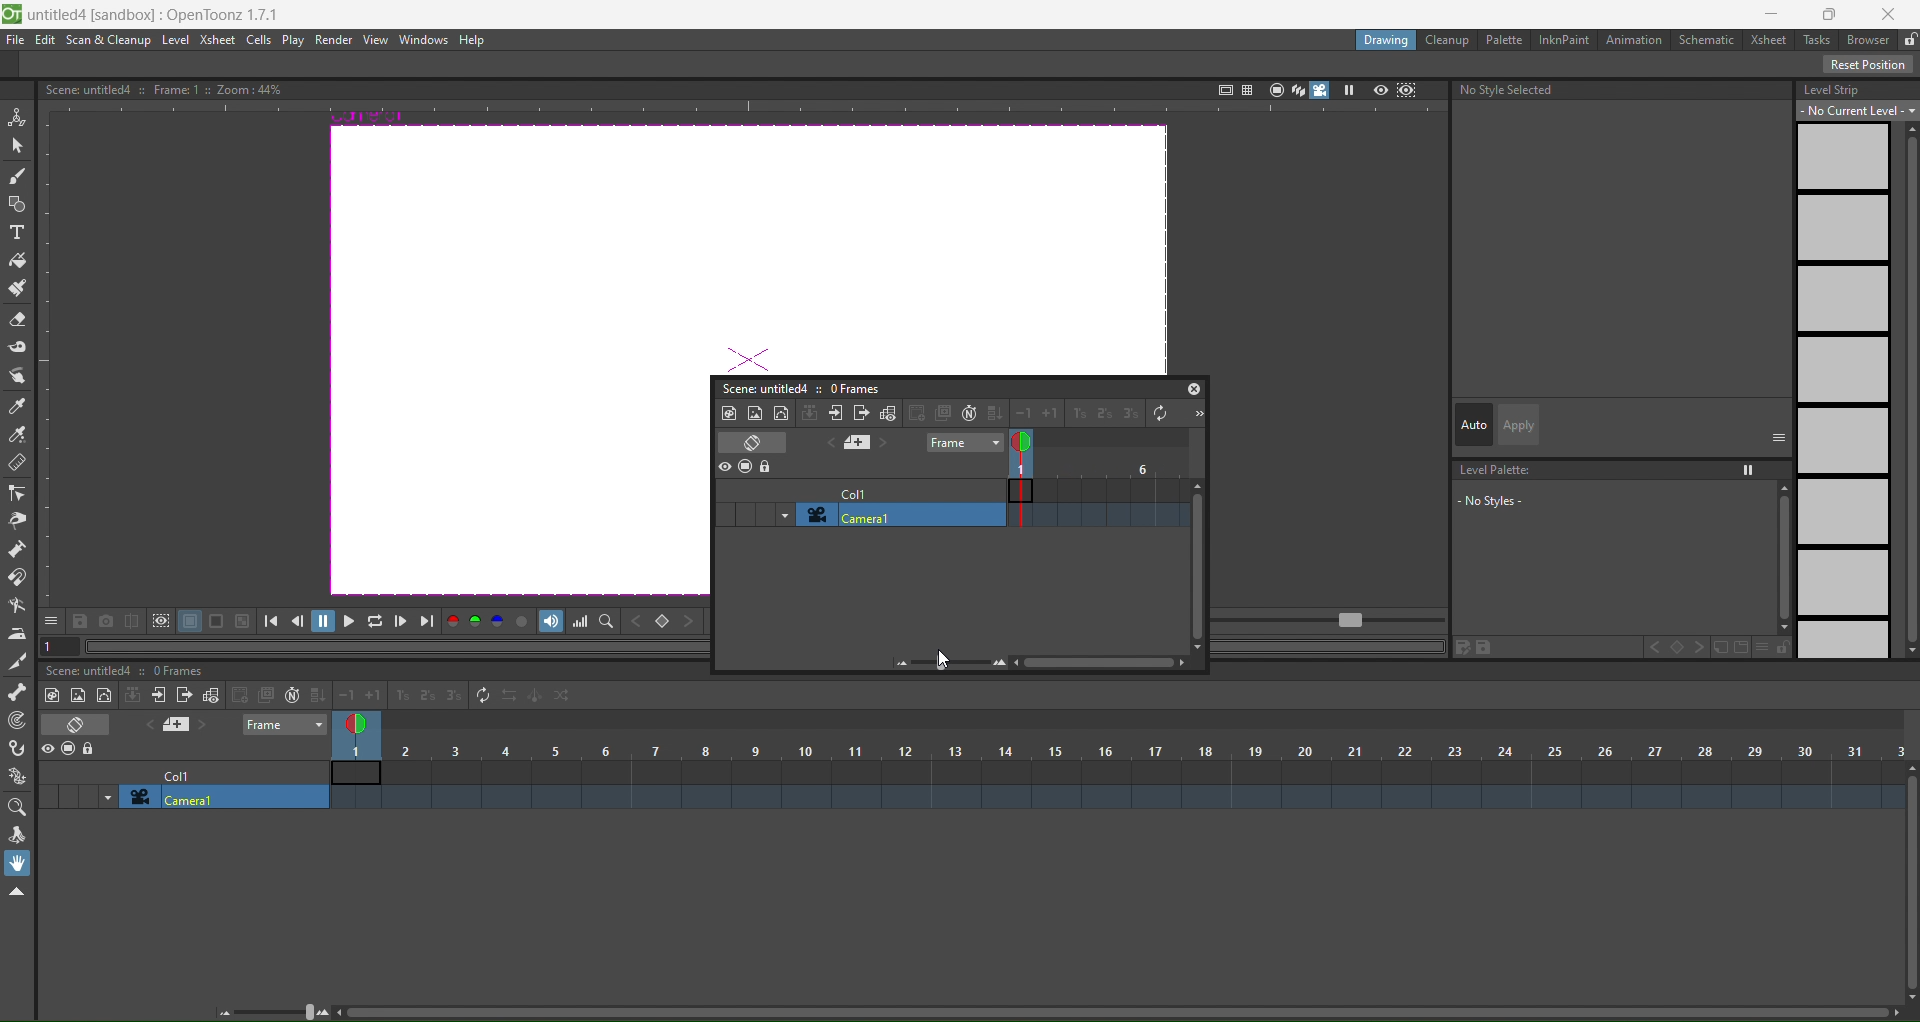  I want to click on collapse, so click(810, 412).